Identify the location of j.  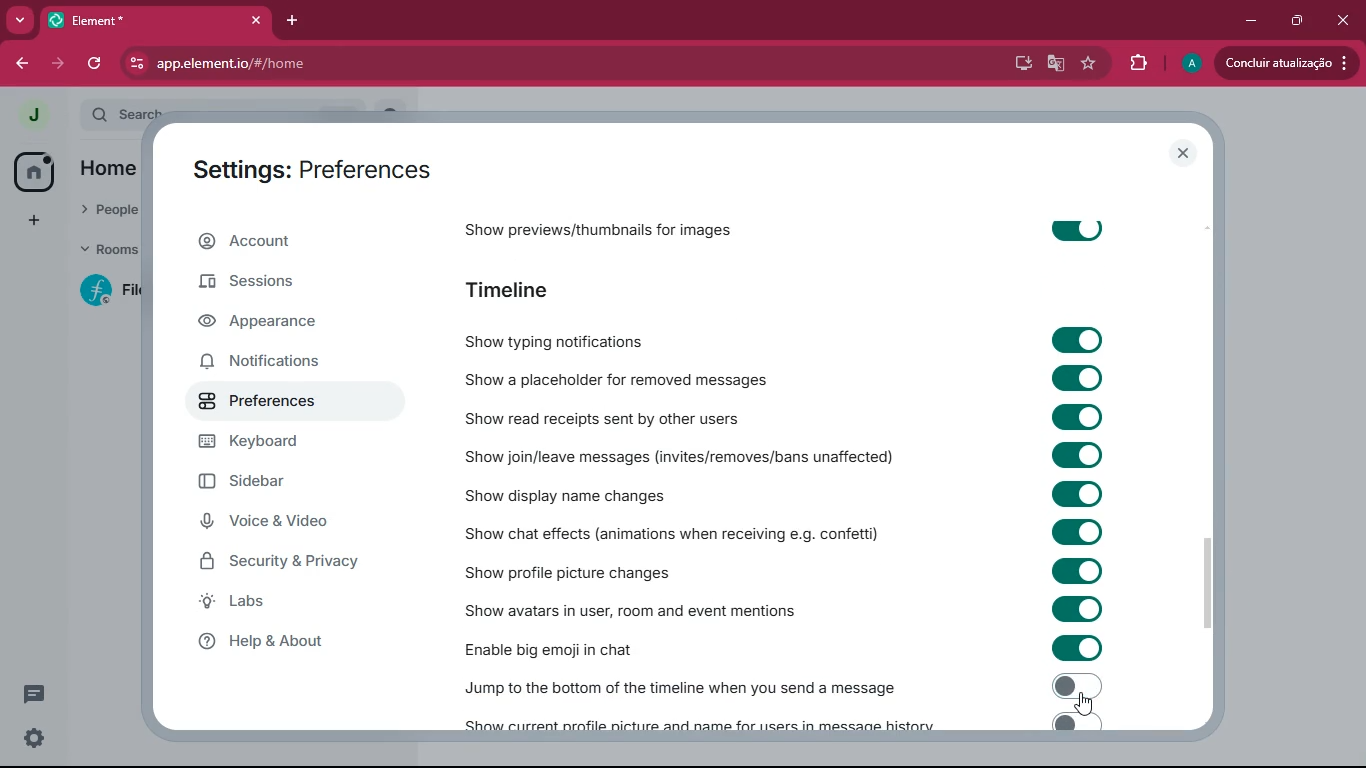
(24, 115).